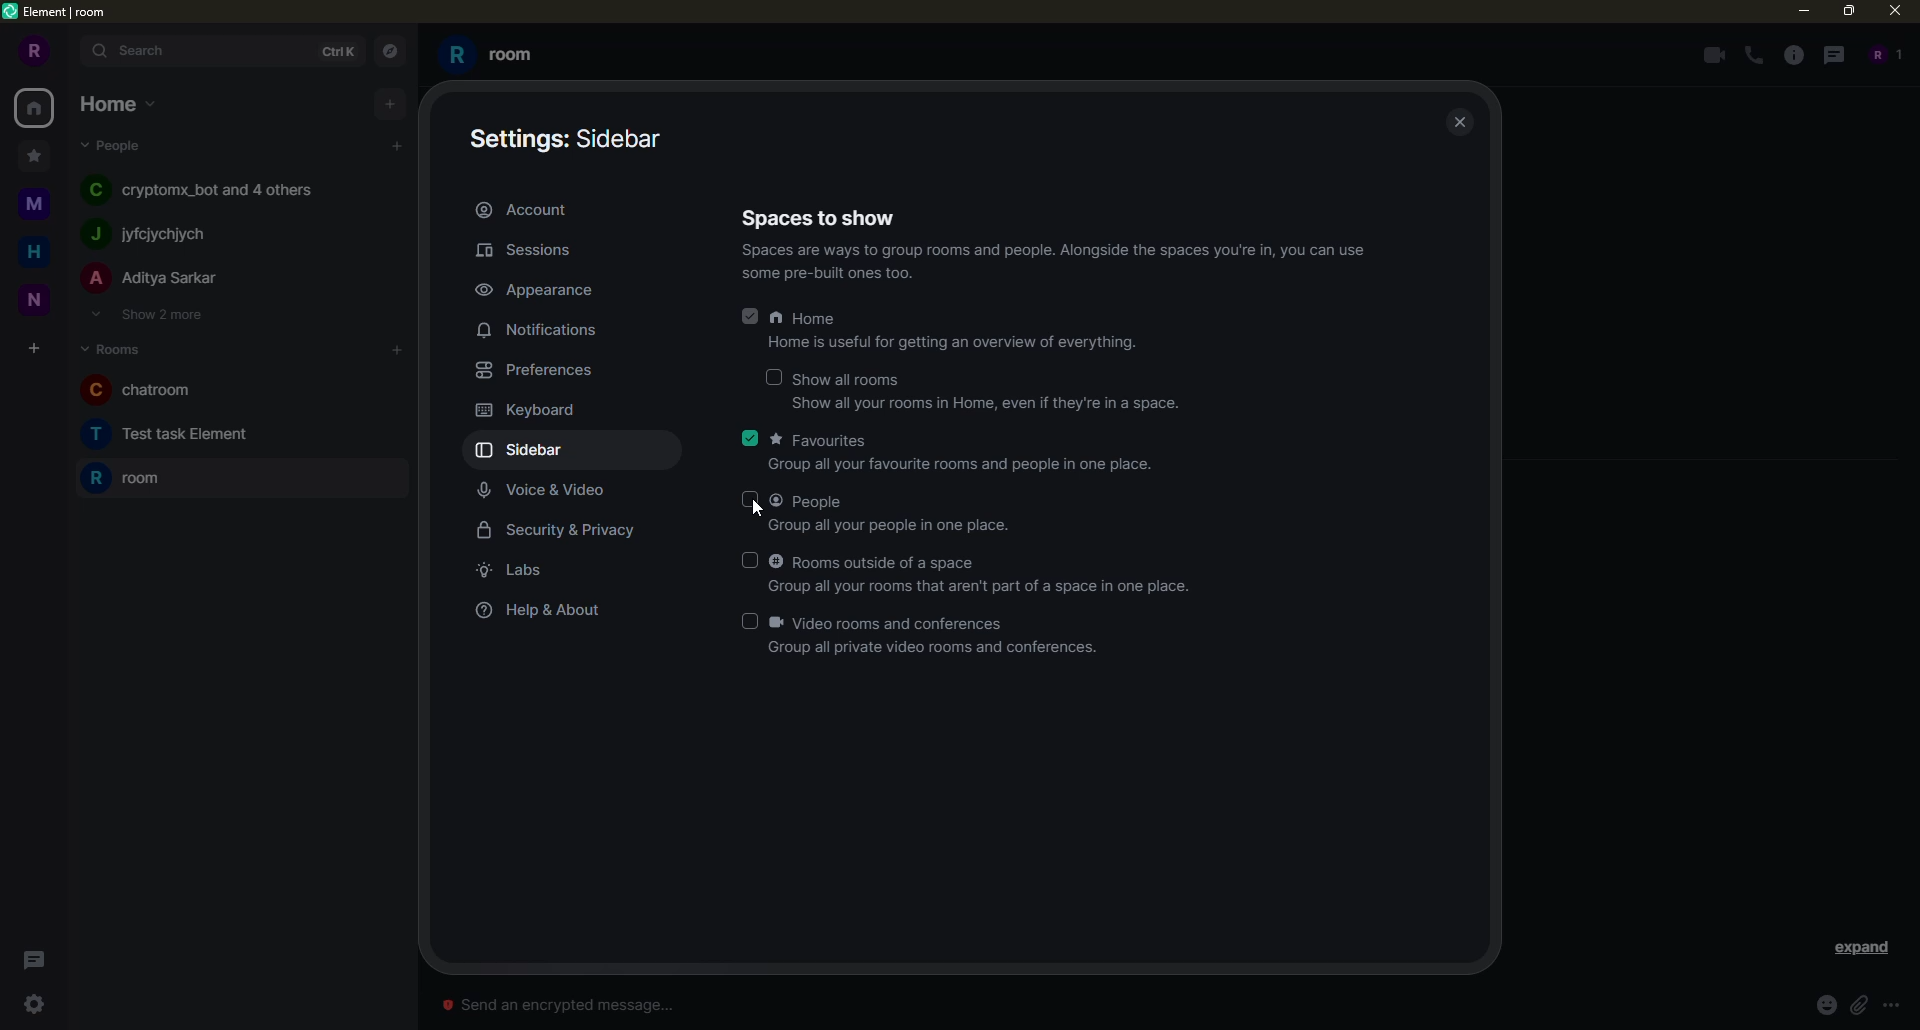 Image resolution: width=1920 pixels, height=1030 pixels. Describe the element at coordinates (1795, 55) in the screenshot. I see `info` at that location.